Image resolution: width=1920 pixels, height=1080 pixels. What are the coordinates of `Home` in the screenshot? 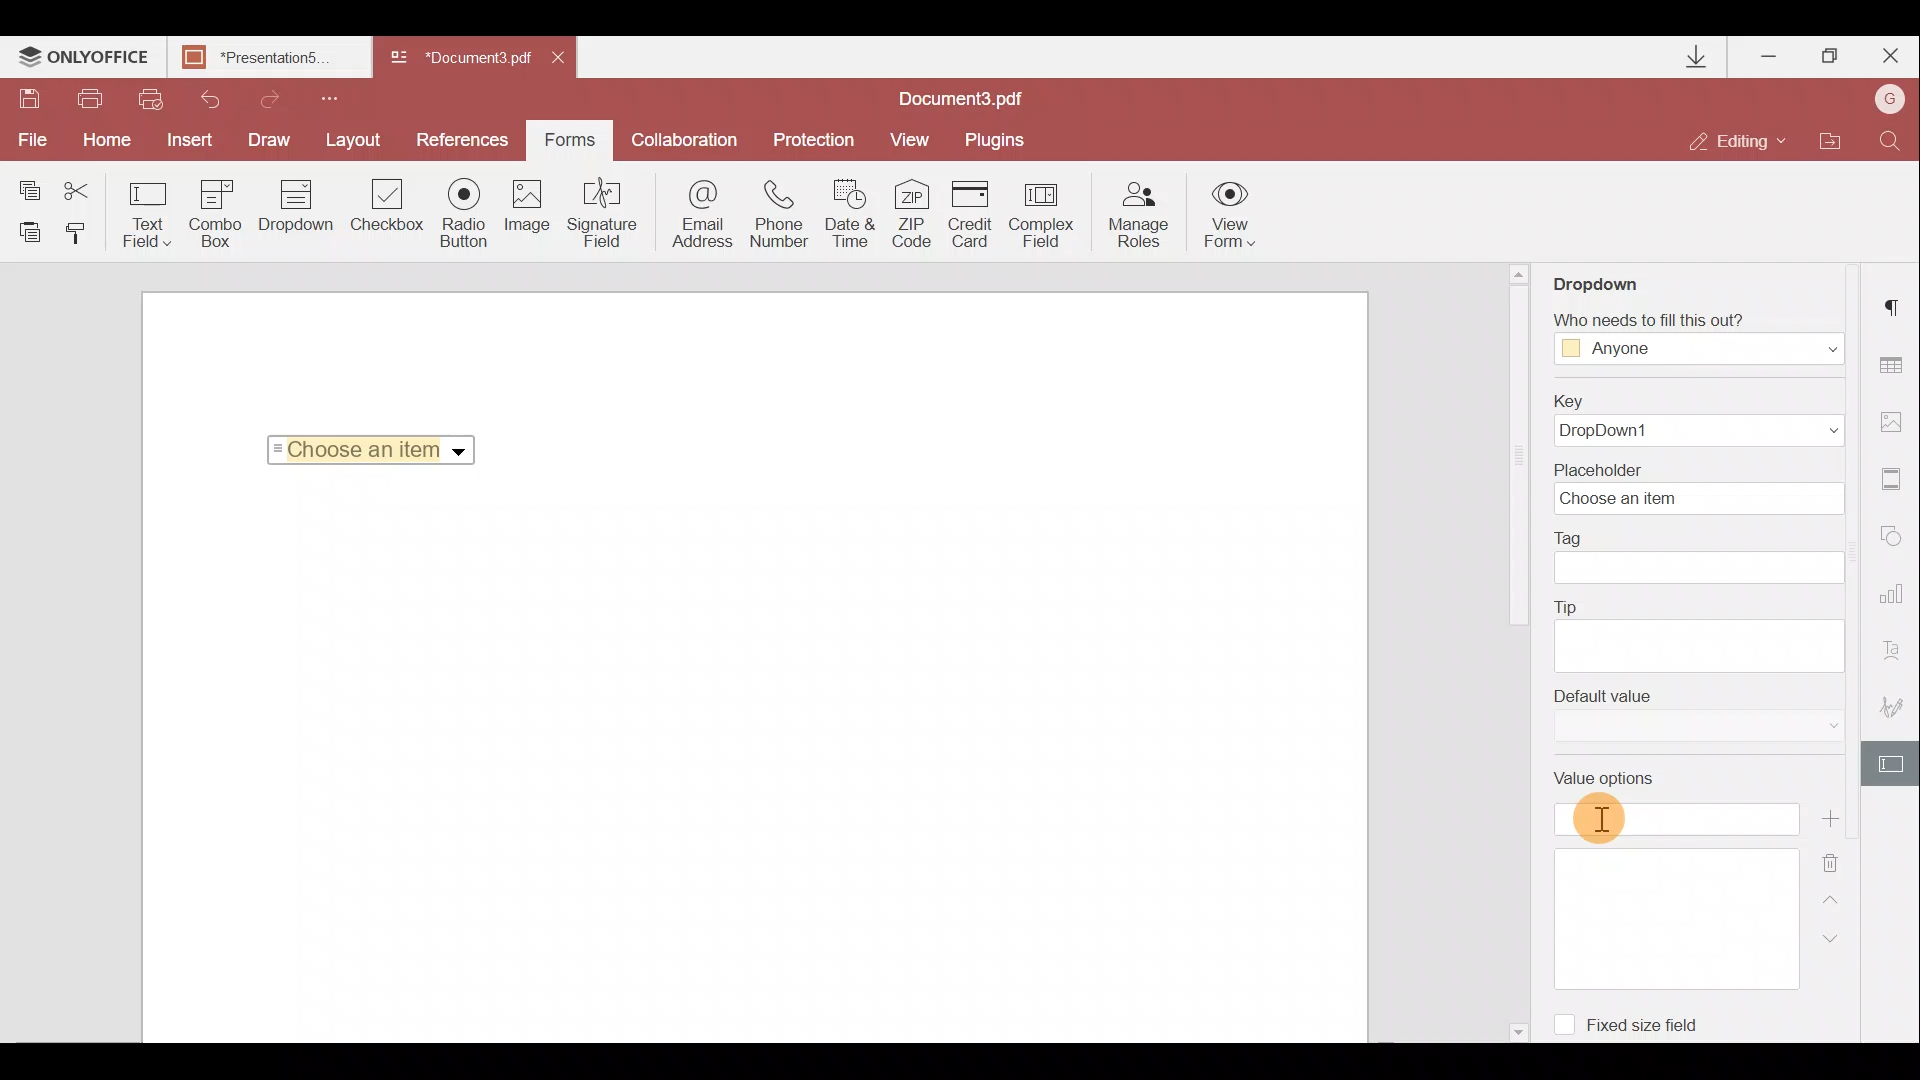 It's located at (103, 140).